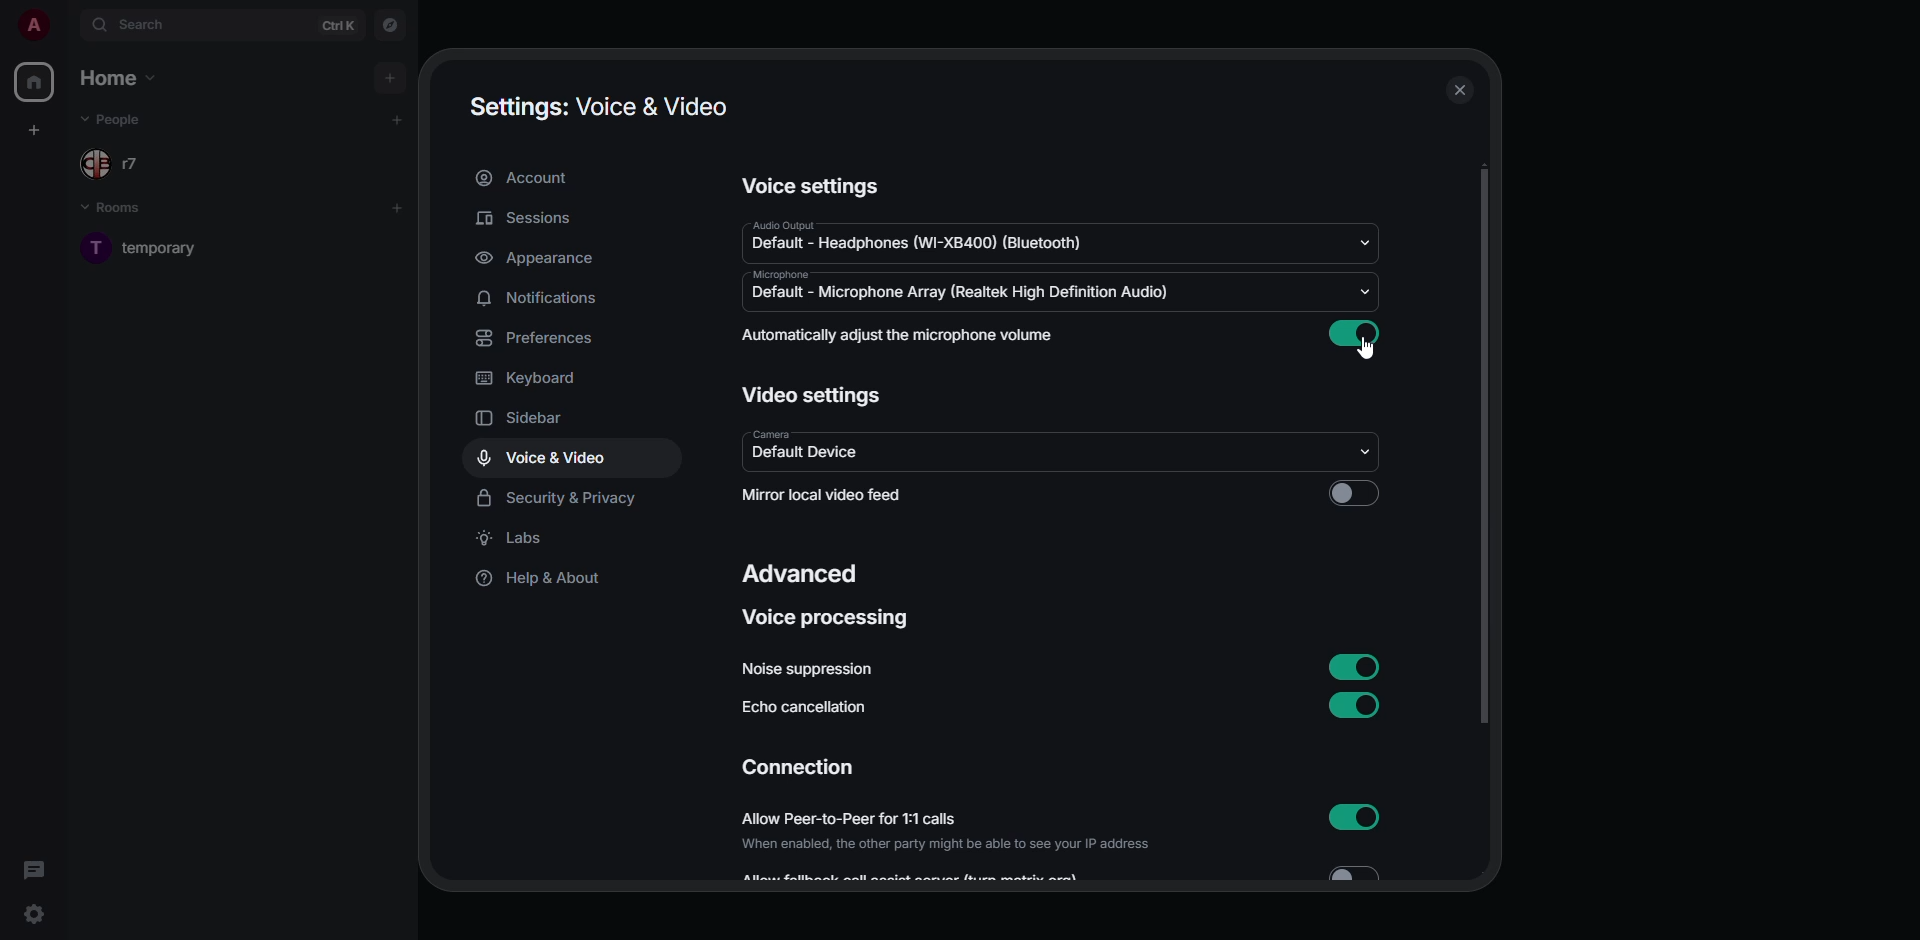 The width and height of the screenshot is (1920, 940). What do you see at coordinates (1371, 242) in the screenshot?
I see `drop down` at bounding box center [1371, 242].